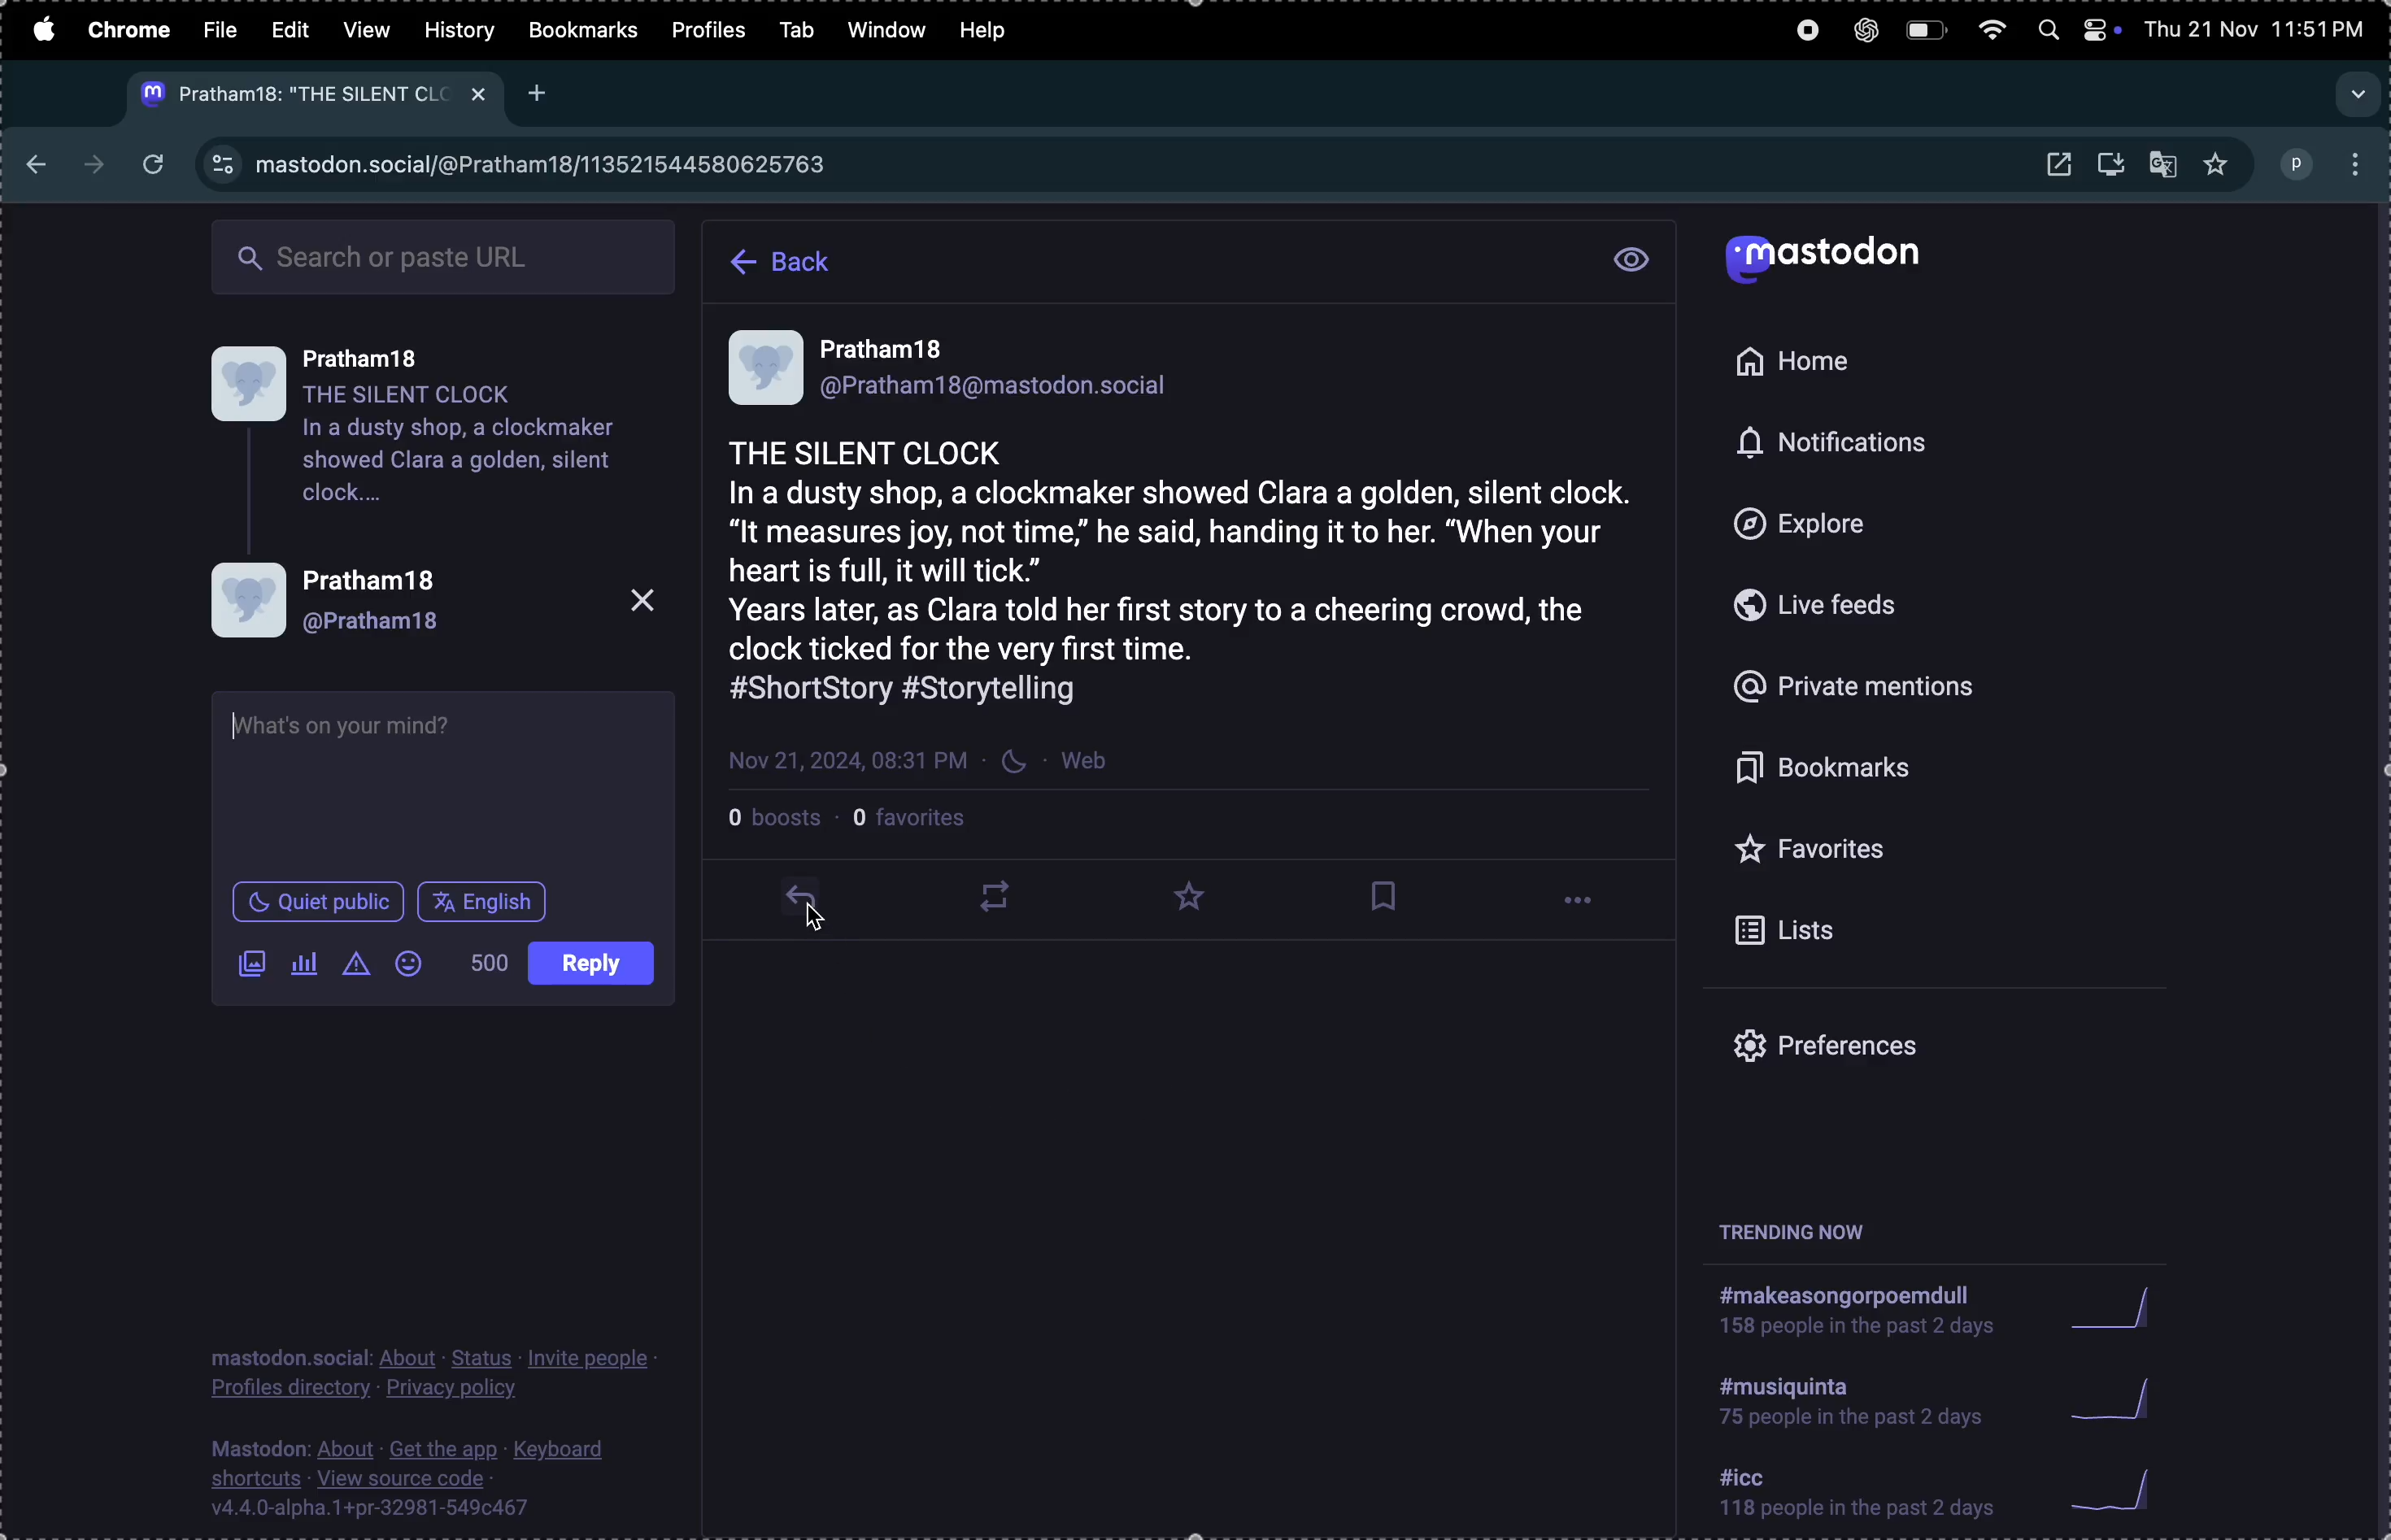 The width and height of the screenshot is (2391, 1540). Describe the element at coordinates (365, 27) in the screenshot. I see `view` at that location.